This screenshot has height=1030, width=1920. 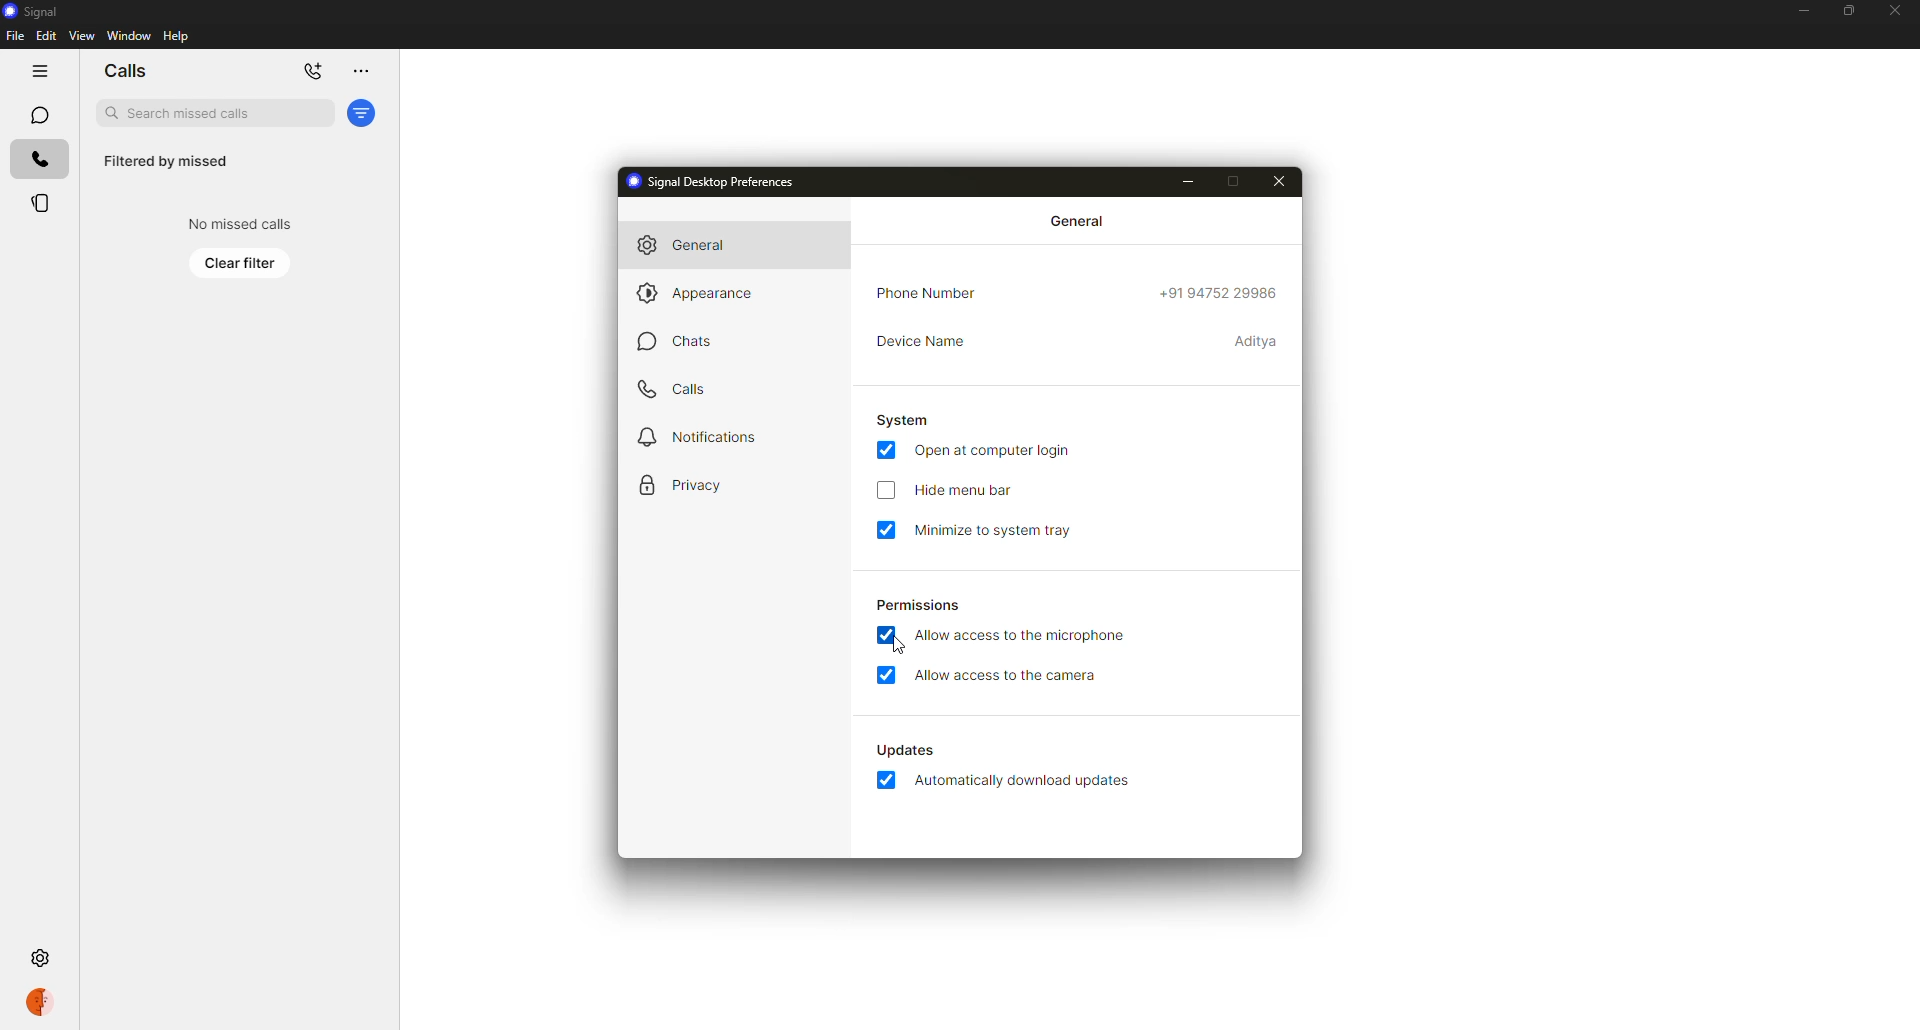 I want to click on permissions, so click(x=921, y=606).